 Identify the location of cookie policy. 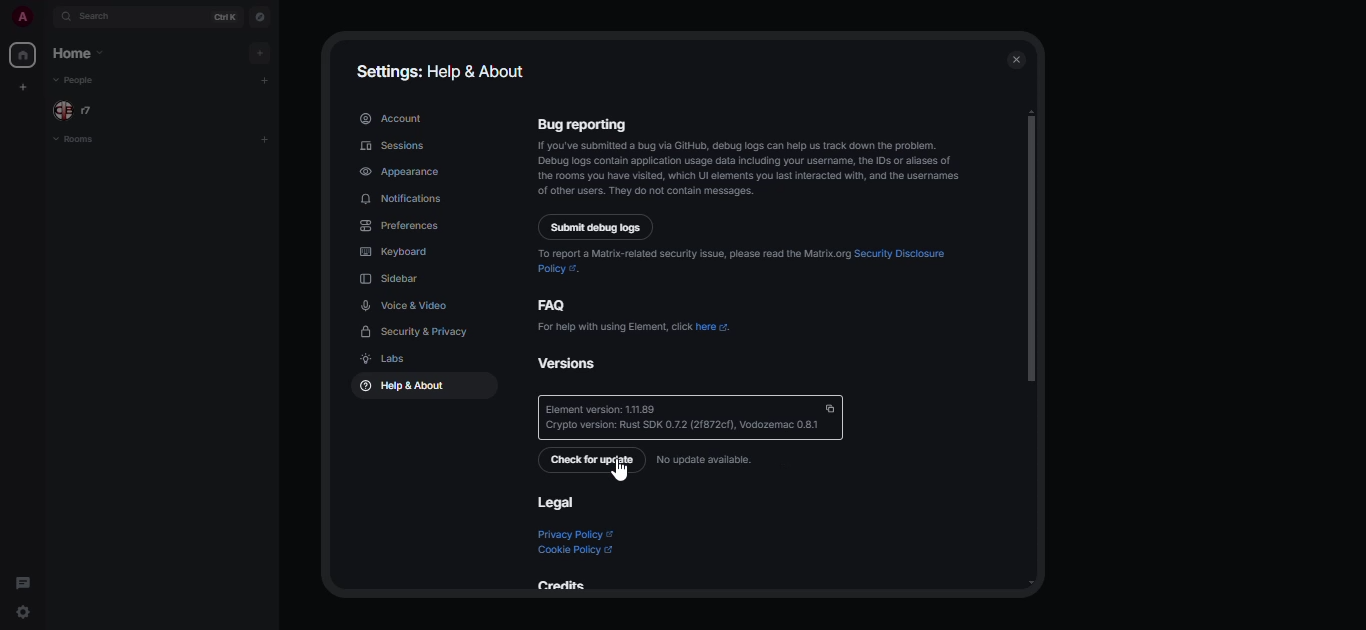
(577, 550).